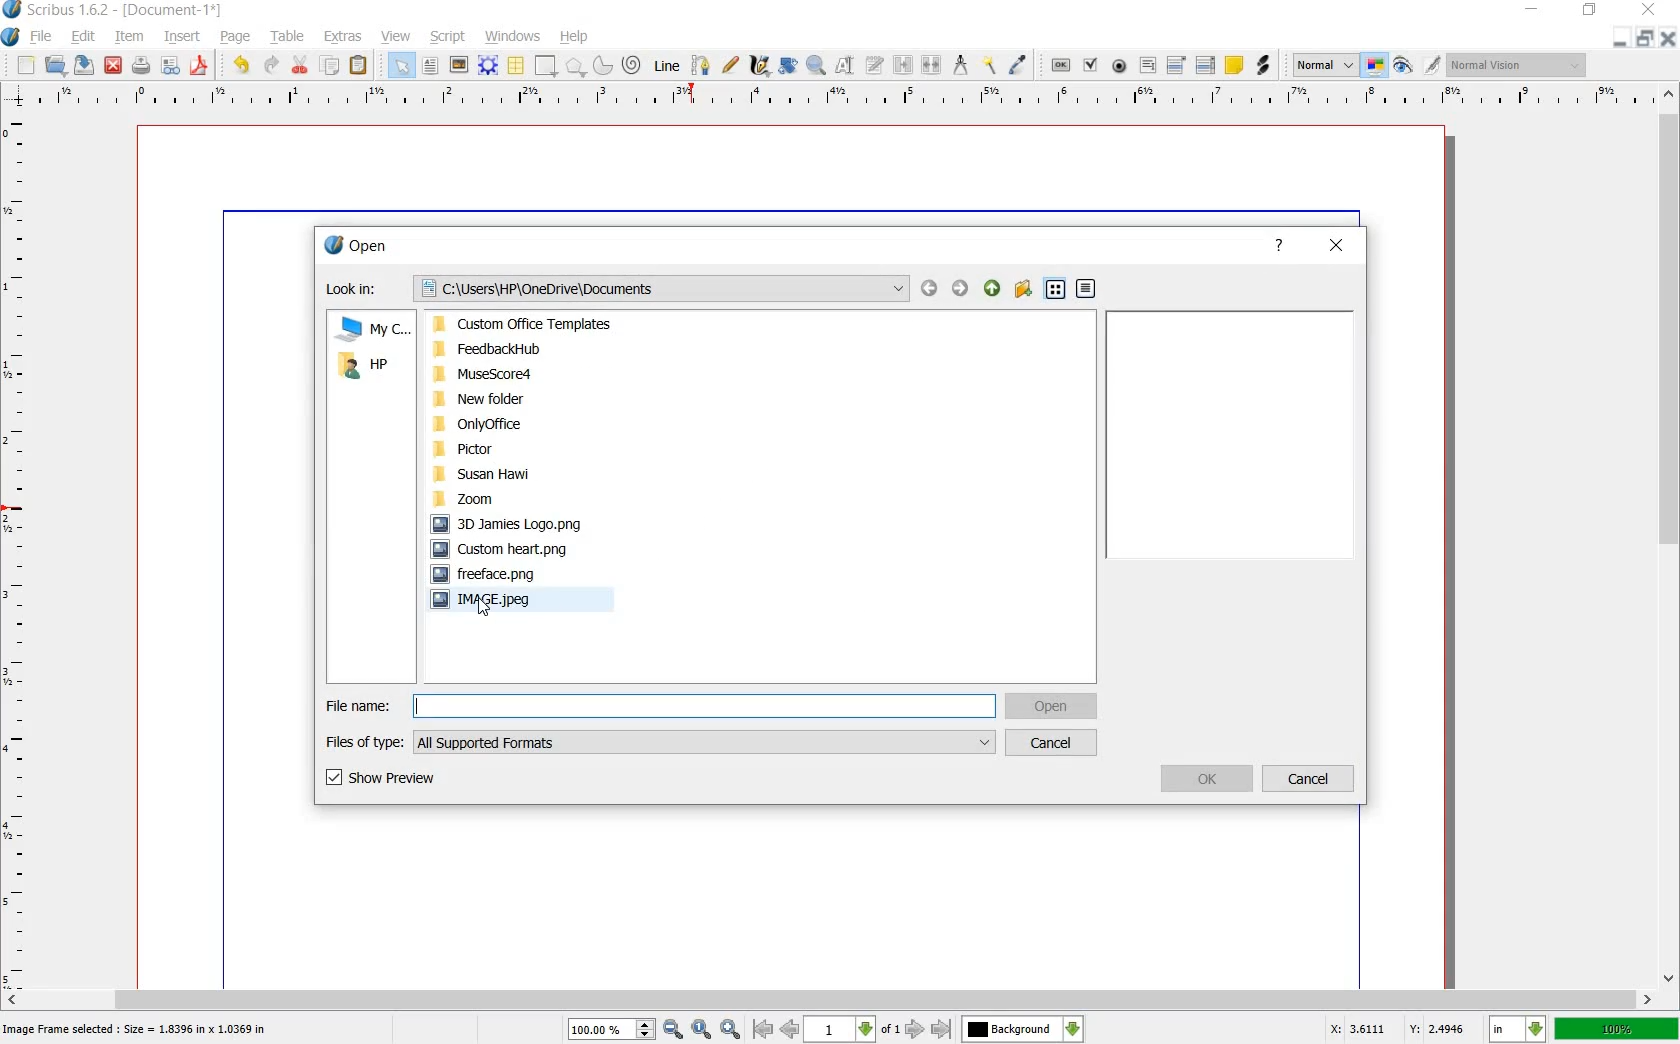  What do you see at coordinates (82, 37) in the screenshot?
I see `edit` at bounding box center [82, 37].